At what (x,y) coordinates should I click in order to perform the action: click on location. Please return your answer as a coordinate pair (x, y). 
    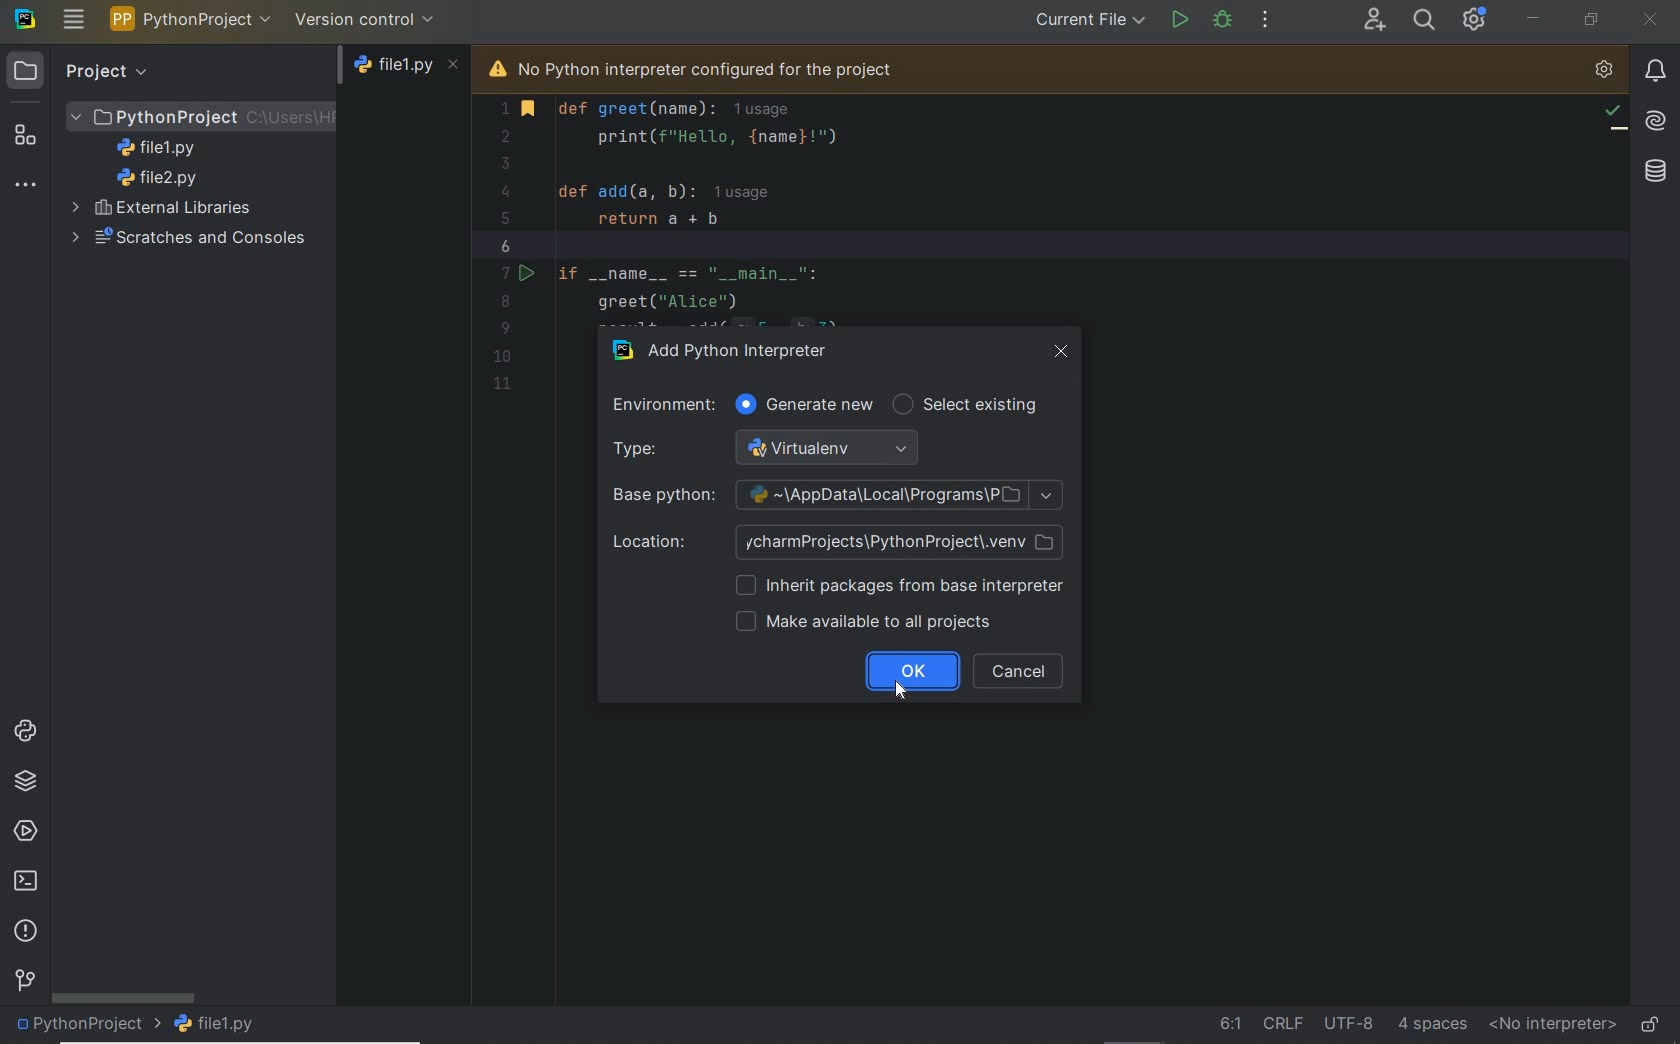
    Looking at the image, I should click on (838, 542).